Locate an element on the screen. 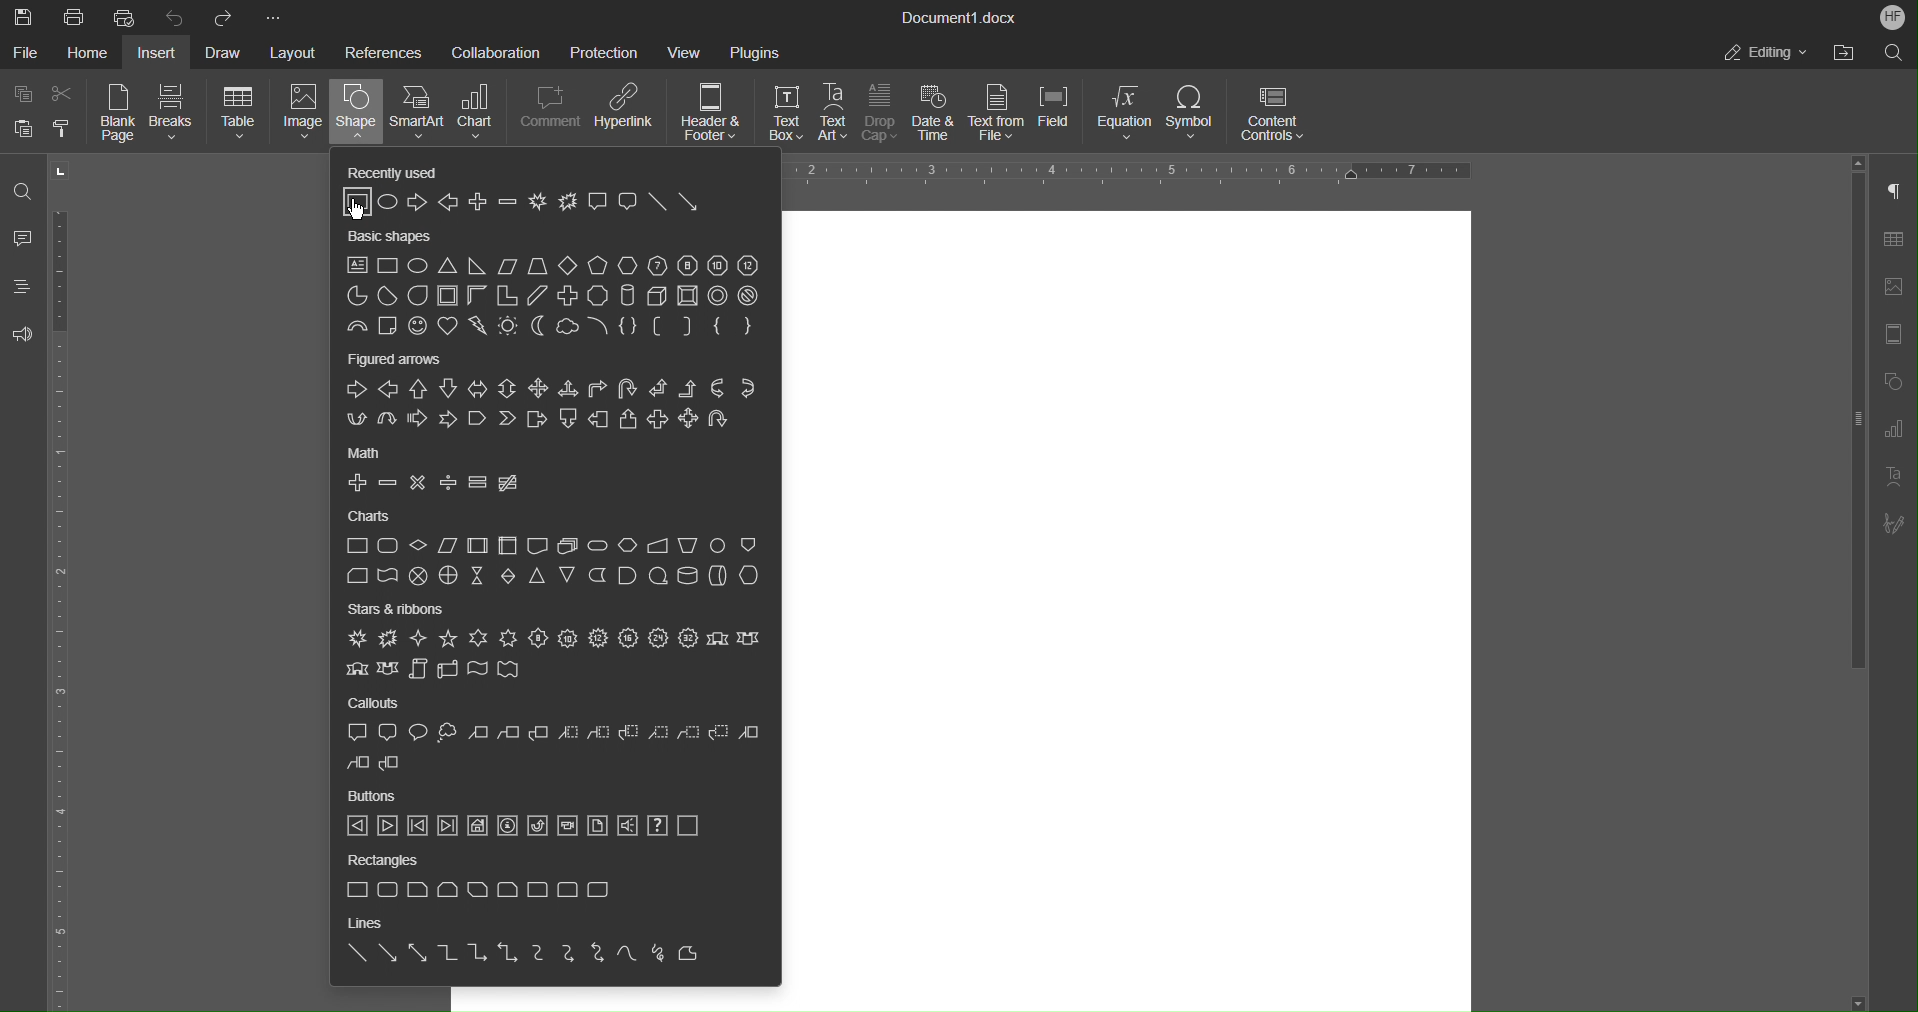 Image resolution: width=1918 pixels, height=1012 pixels. Scroll up is located at coordinates (1859, 161).